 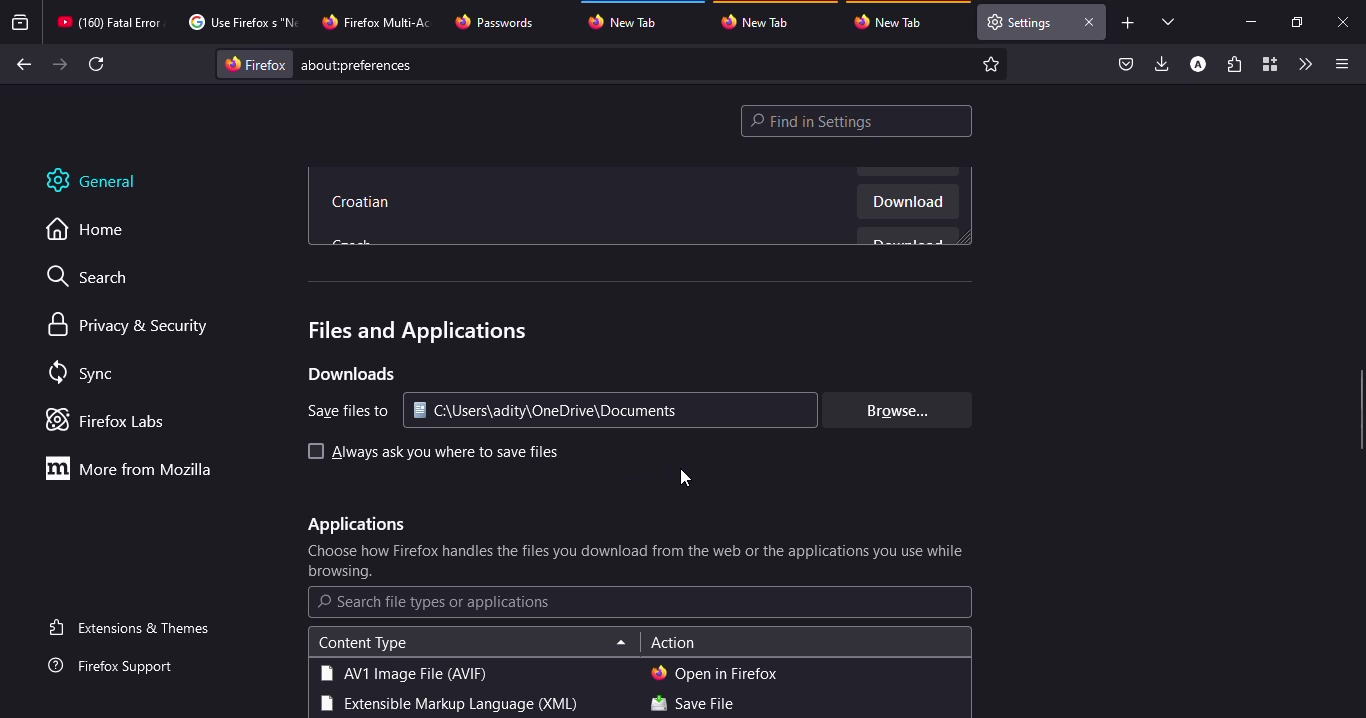 I want to click on always ask, so click(x=445, y=453).